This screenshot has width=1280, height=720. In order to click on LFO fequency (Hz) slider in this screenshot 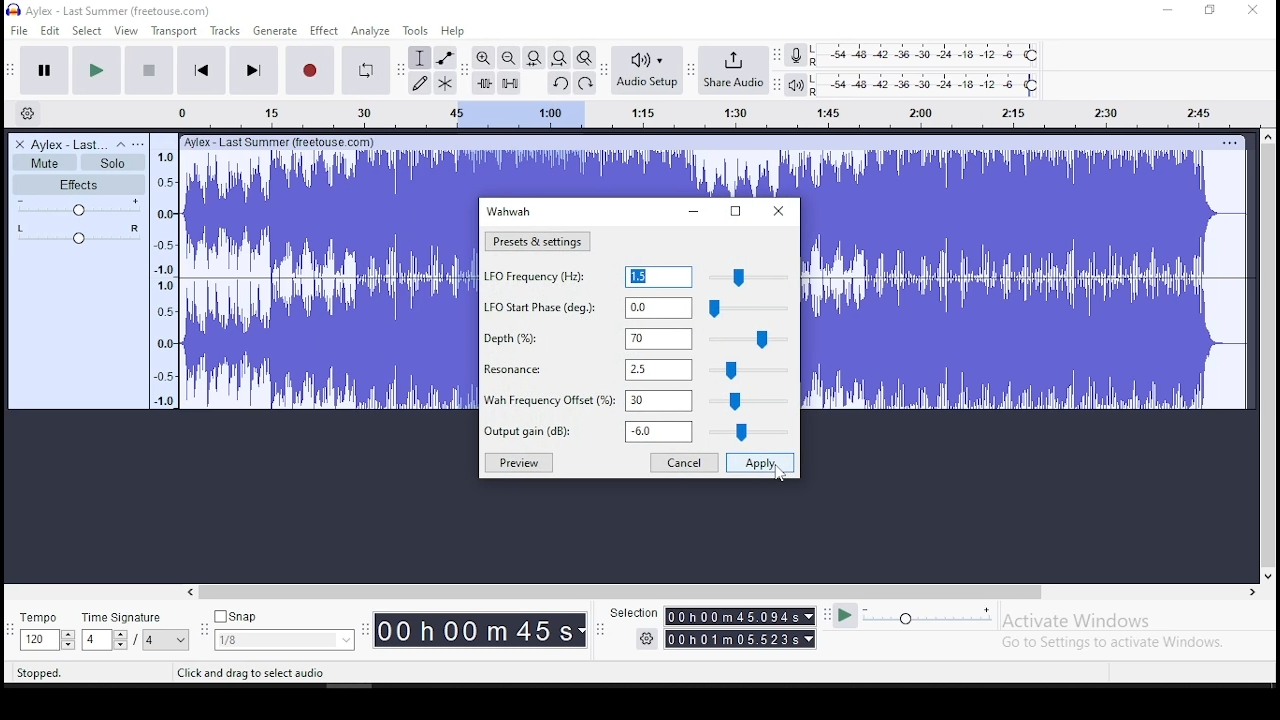, I will do `click(746, 276)`.